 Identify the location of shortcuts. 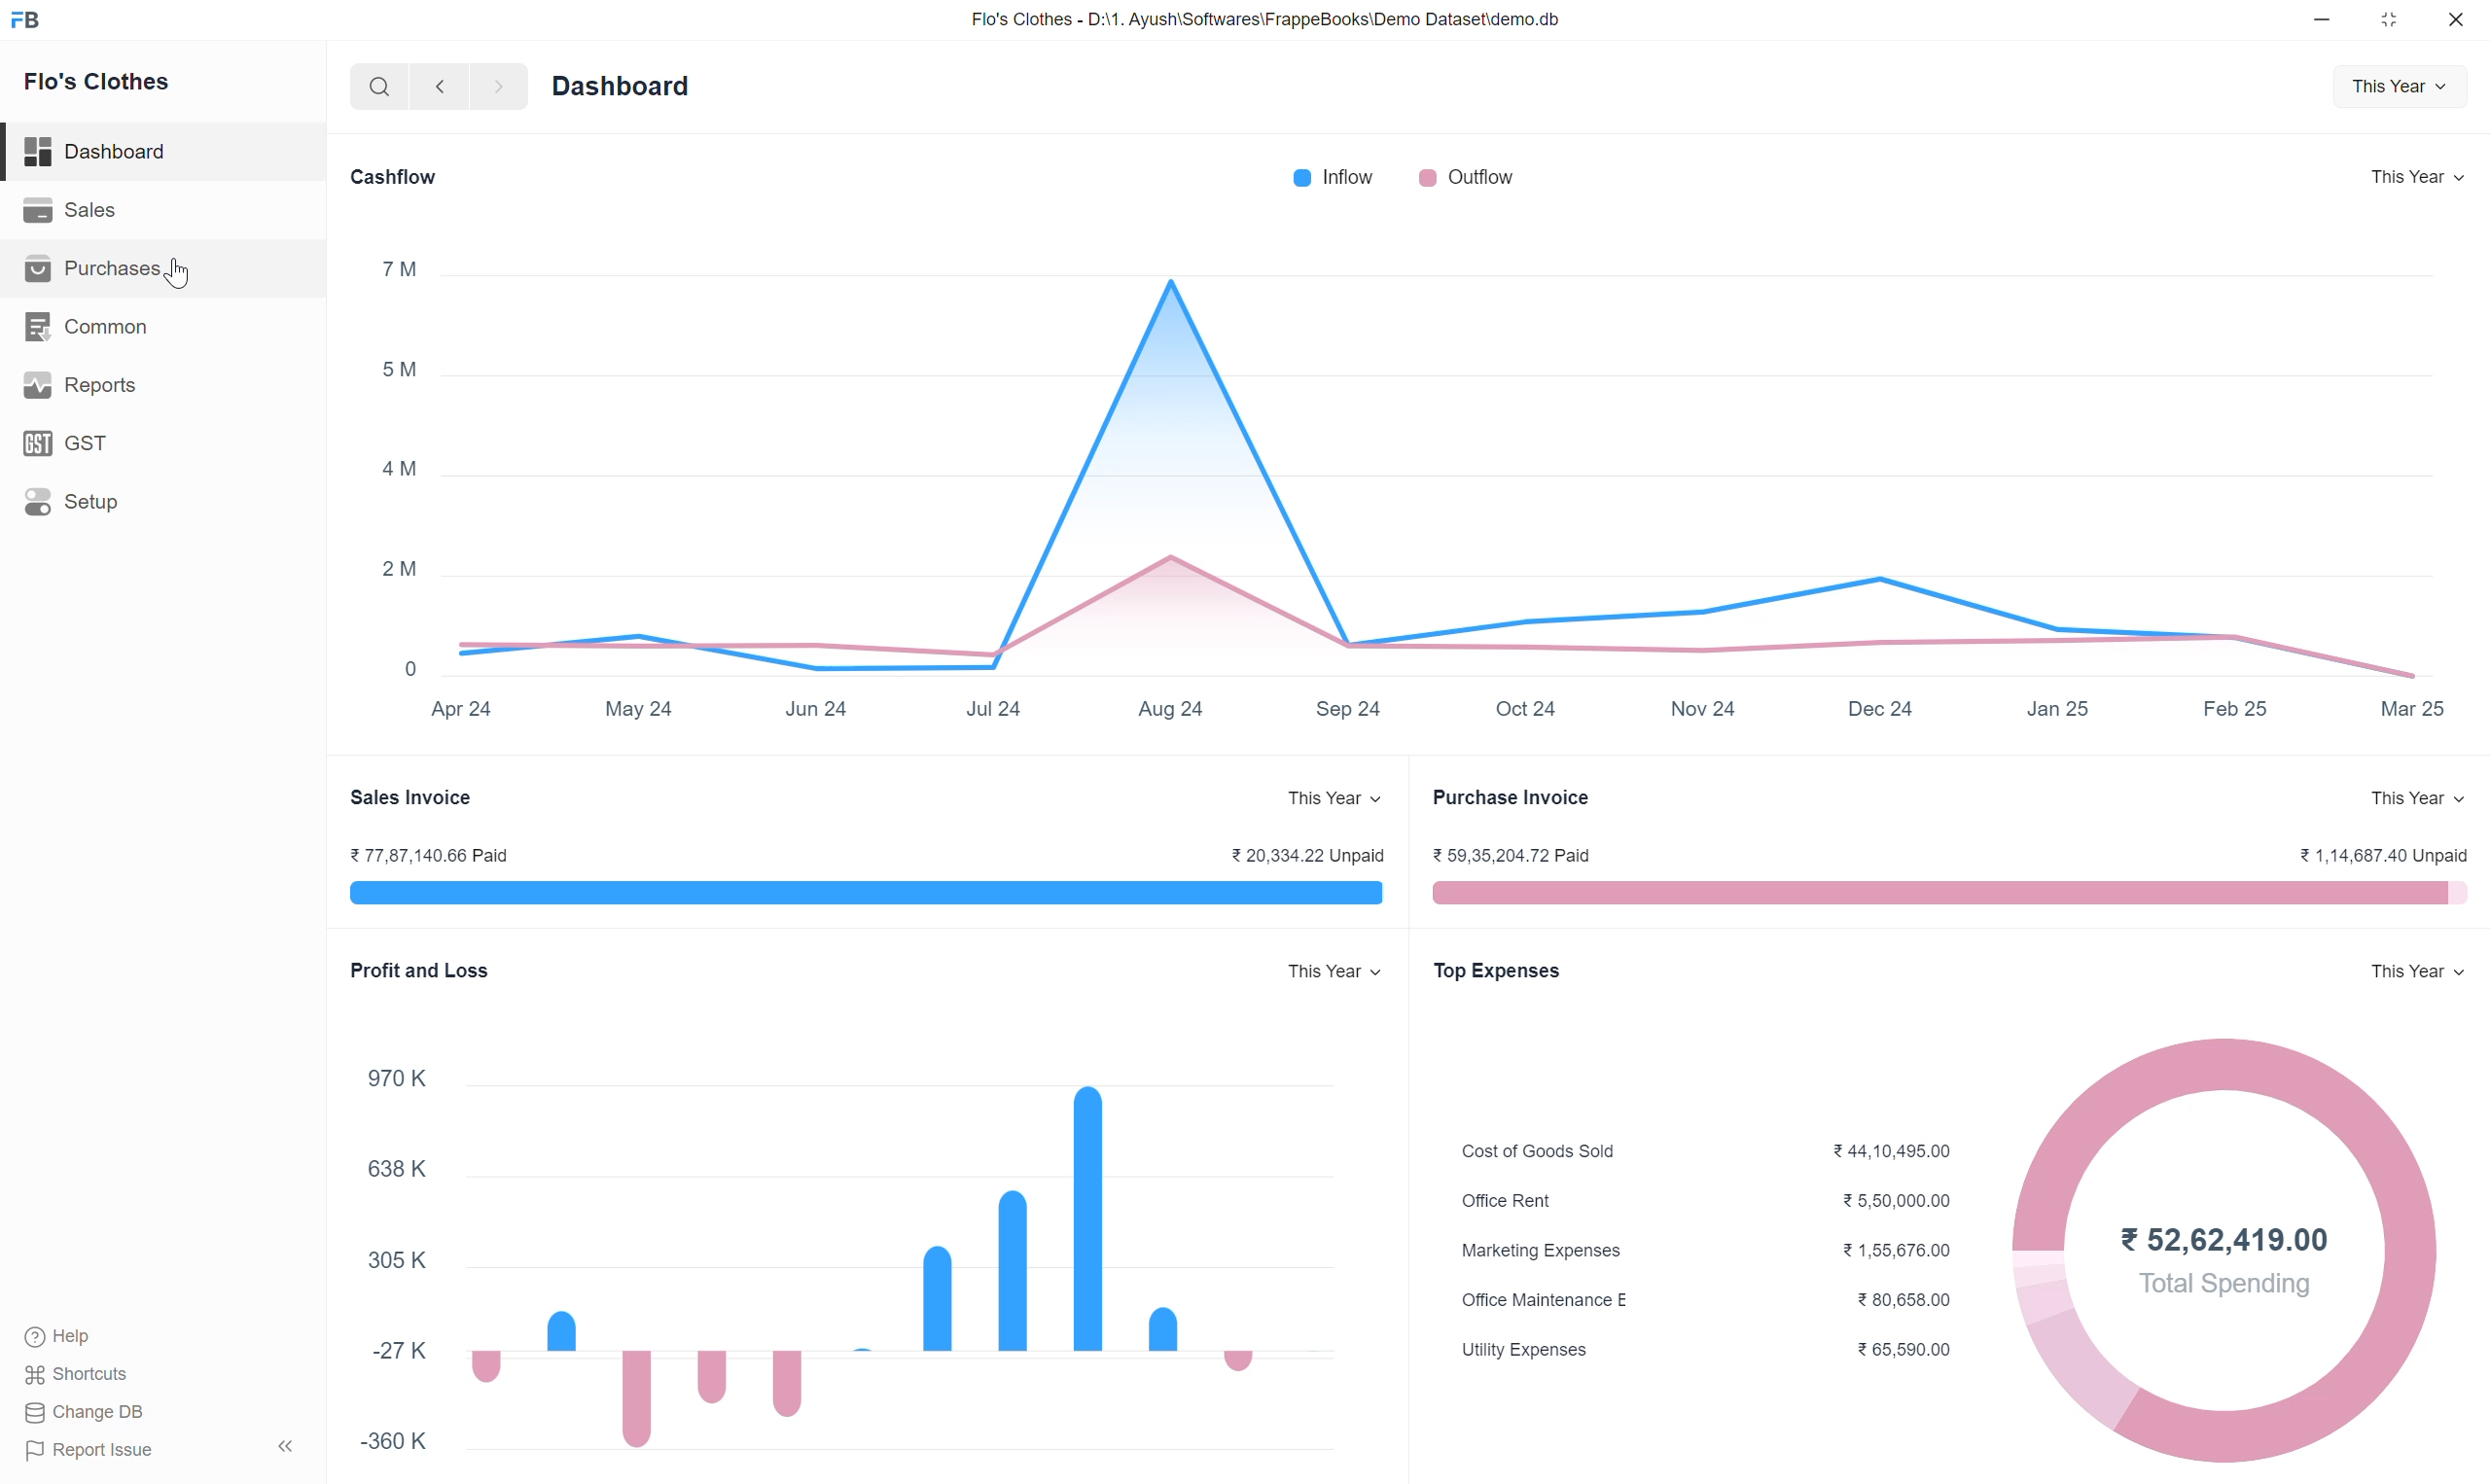
(75, 1377).